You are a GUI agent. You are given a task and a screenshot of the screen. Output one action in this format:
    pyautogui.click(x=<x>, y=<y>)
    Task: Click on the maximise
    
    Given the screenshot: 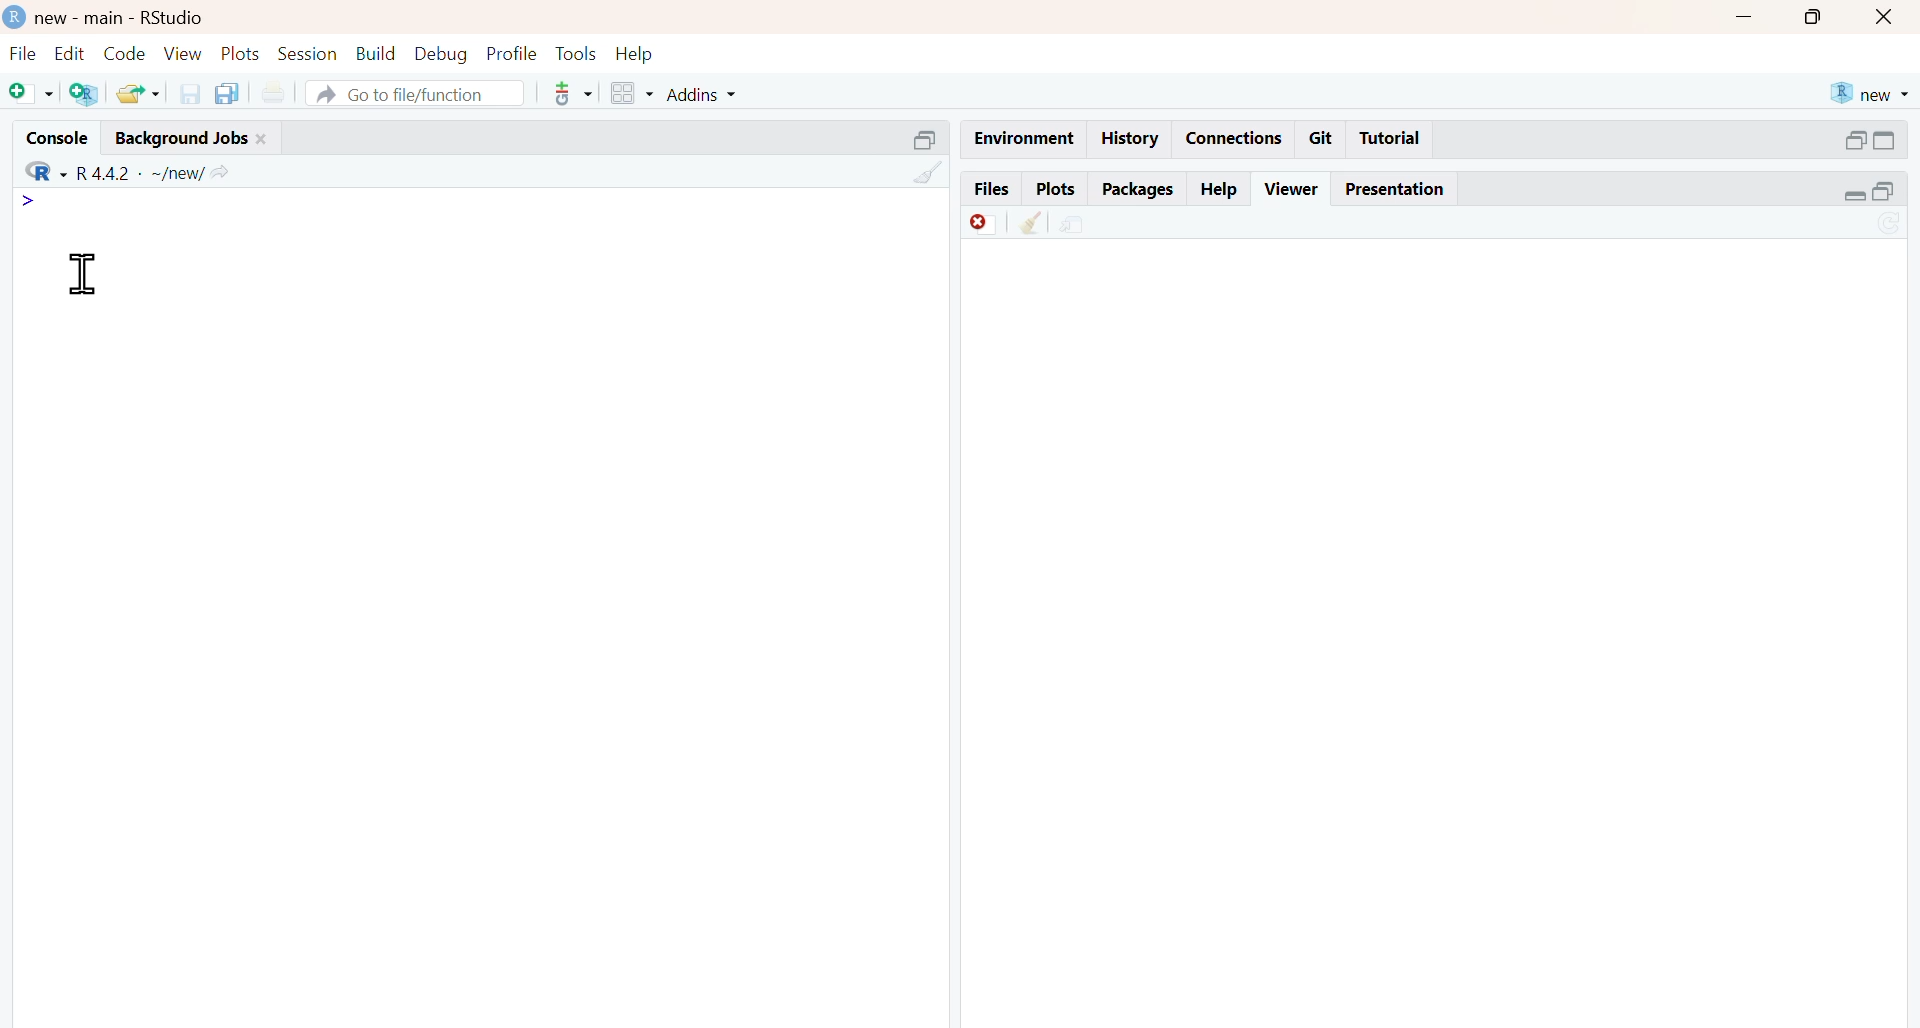 What is the action you would take?
    pyautogui.click(x=1812, y=16)
    